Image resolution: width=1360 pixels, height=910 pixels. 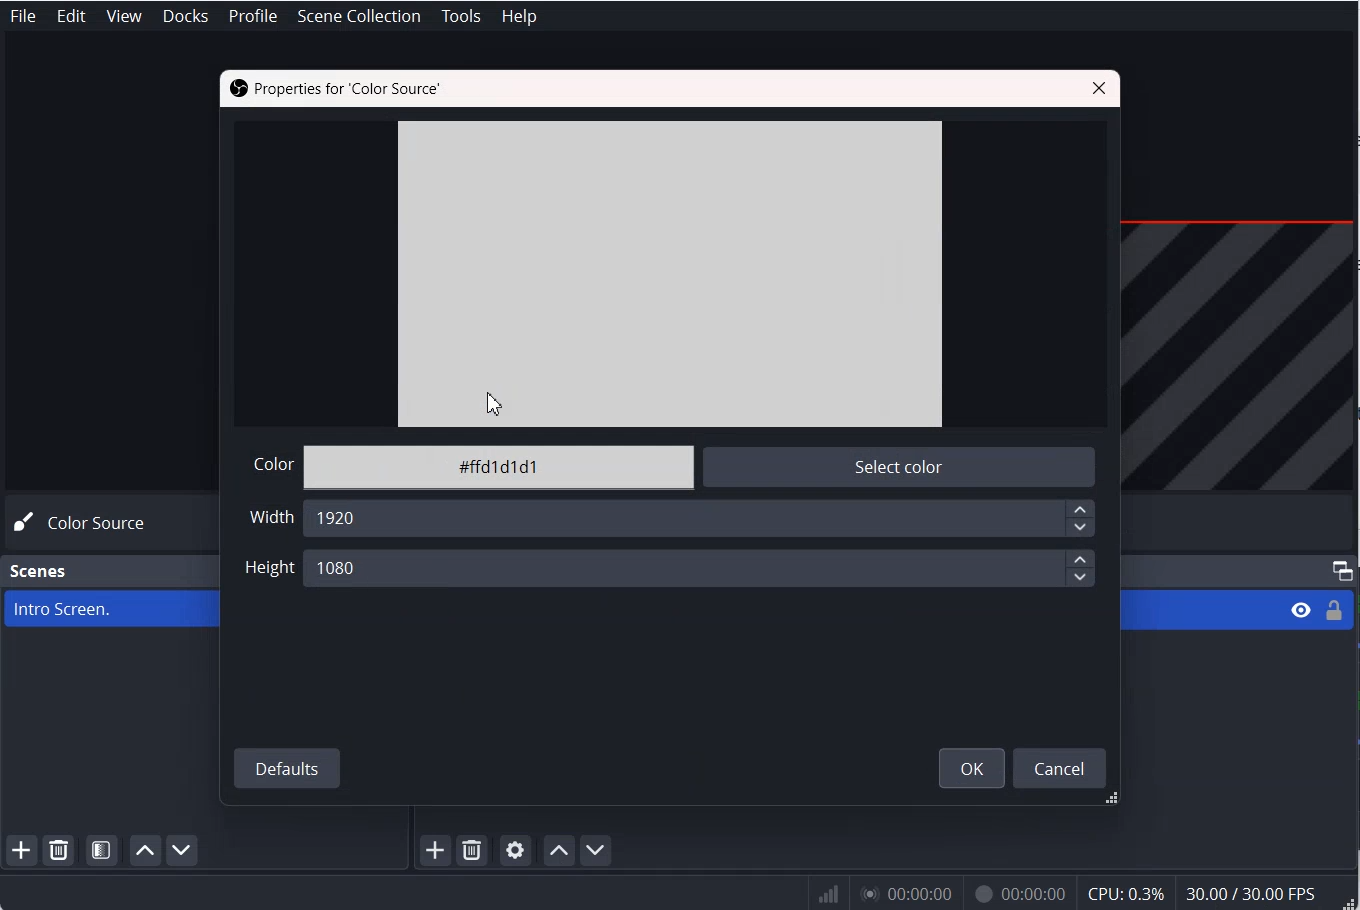 What do you see at coordinates (1297, 613) in the screenshot?
I see `Hide` at bounding box center [1297, 613].